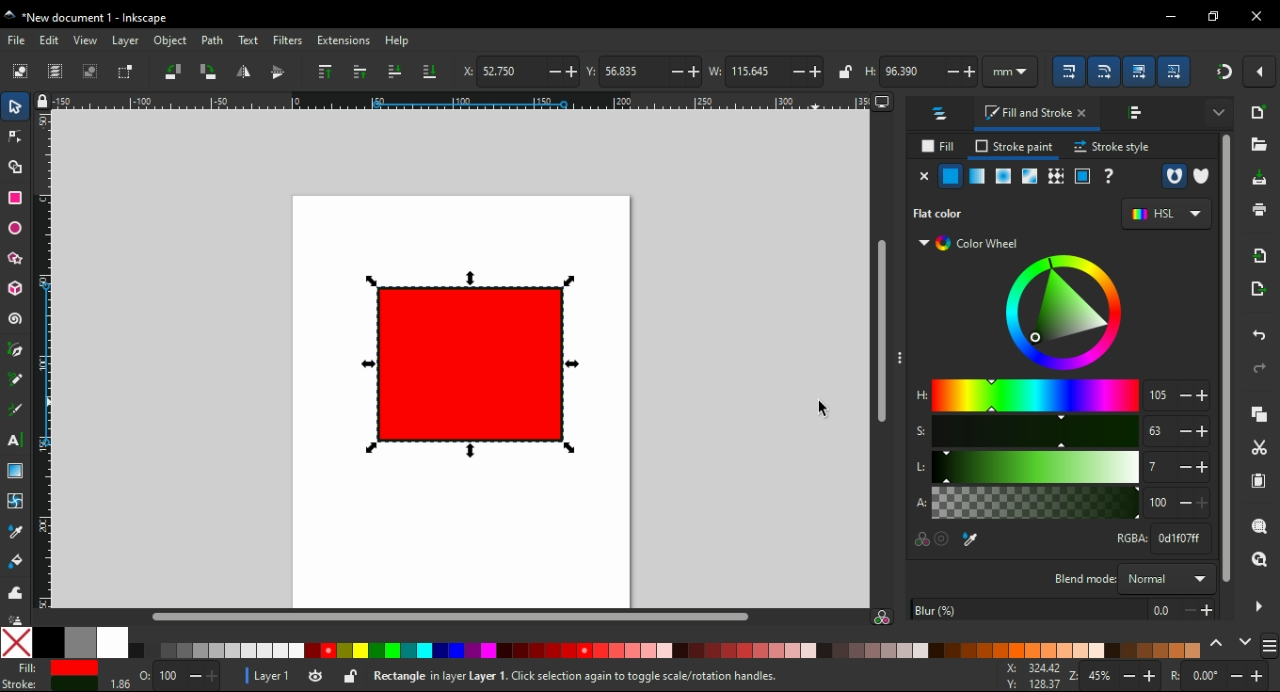  What do you see at coordinates (397, 42) in the screenshot?
I see `help` at bounding box center [397, 42].